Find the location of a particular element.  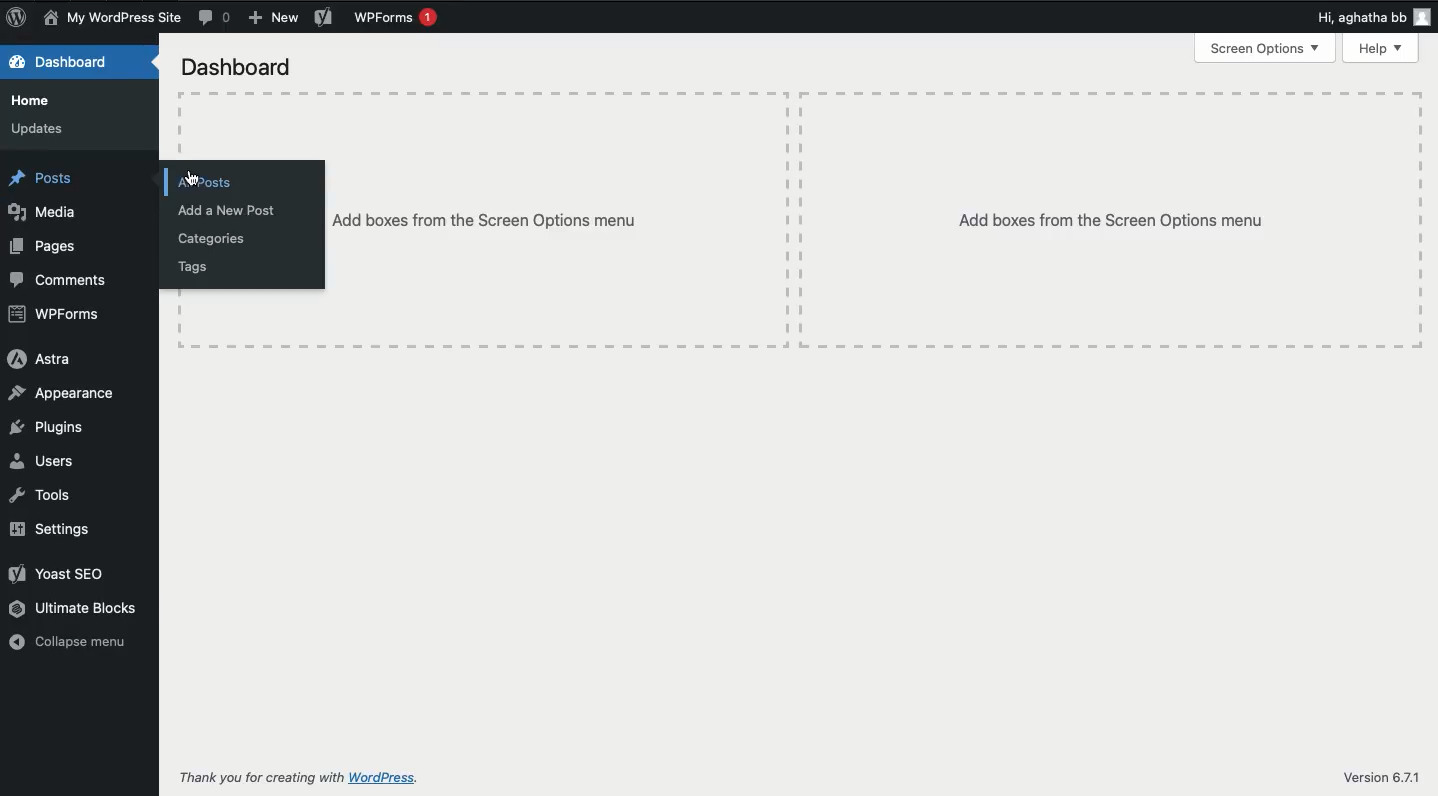

Comments is located at coordinates (60, 280).